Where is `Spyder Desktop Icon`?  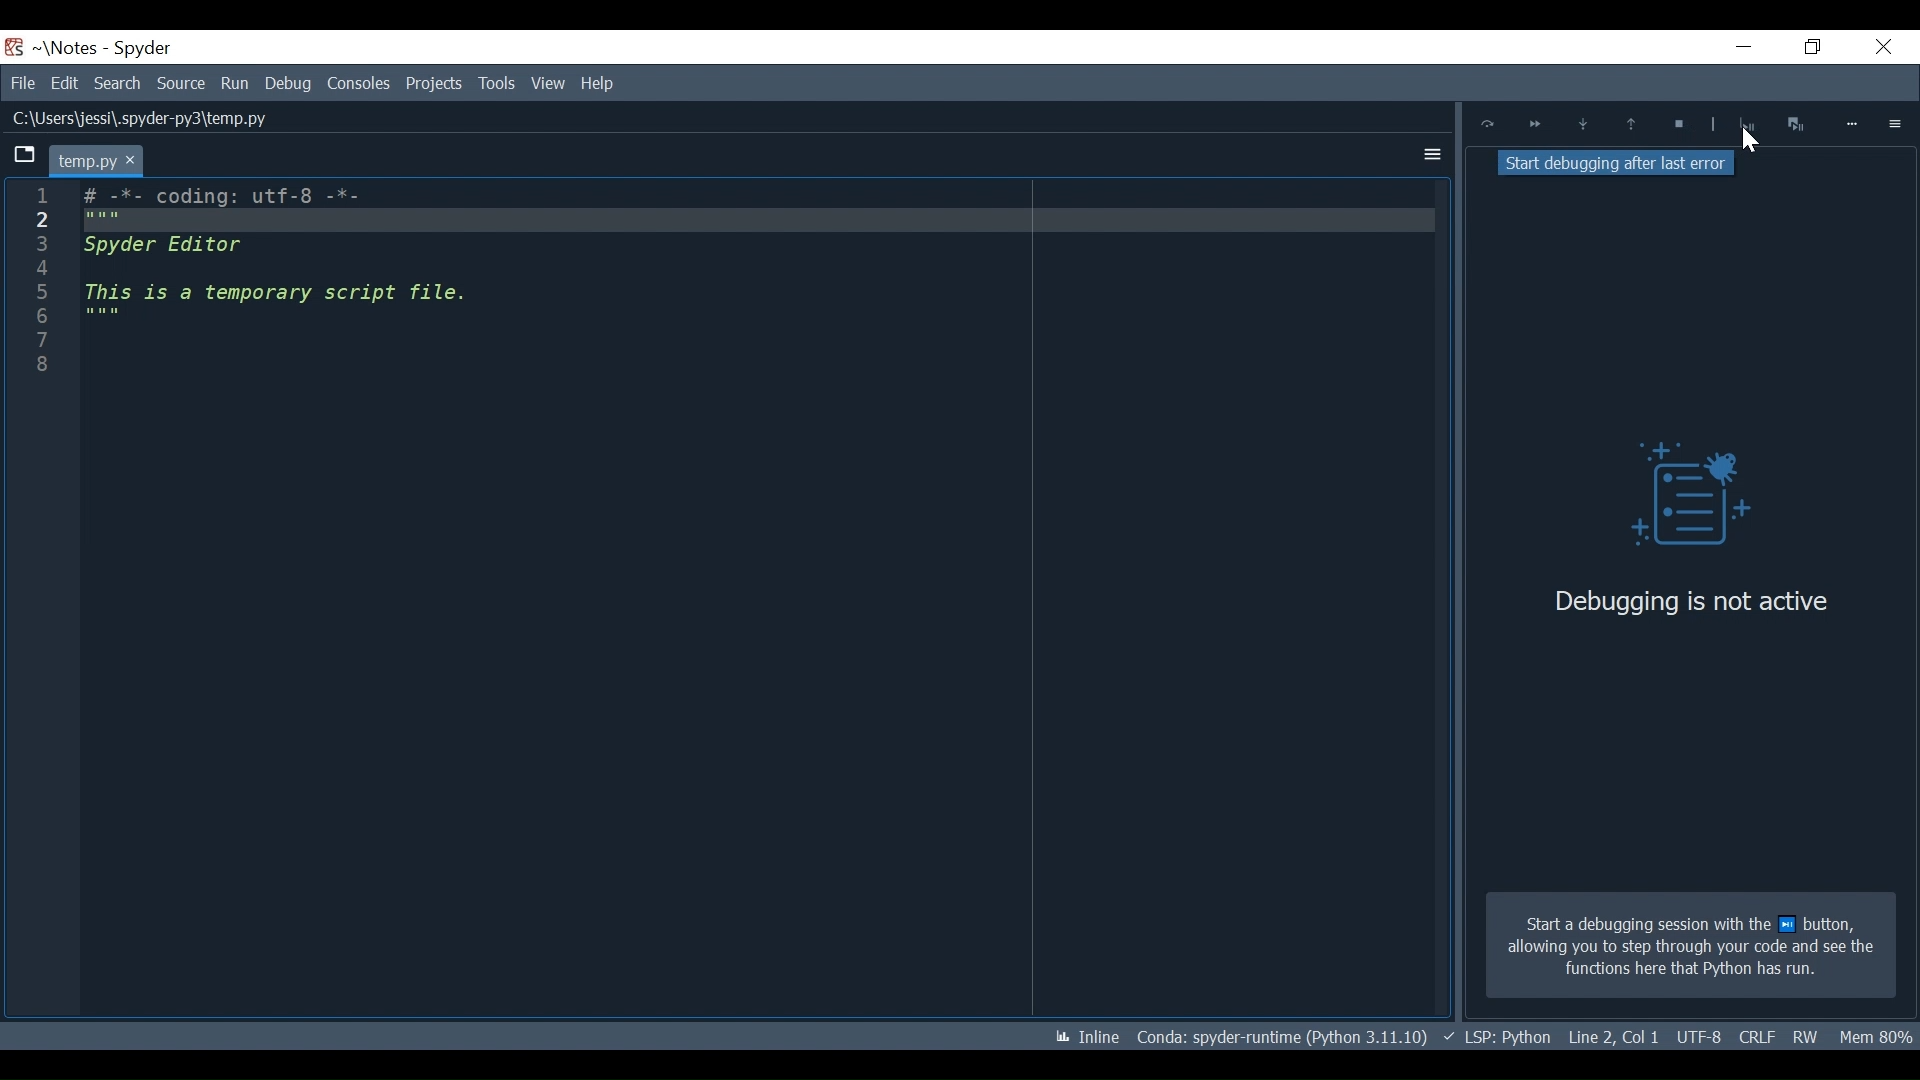 Spyder Desktop Icon is located at coordinates (14, 47).